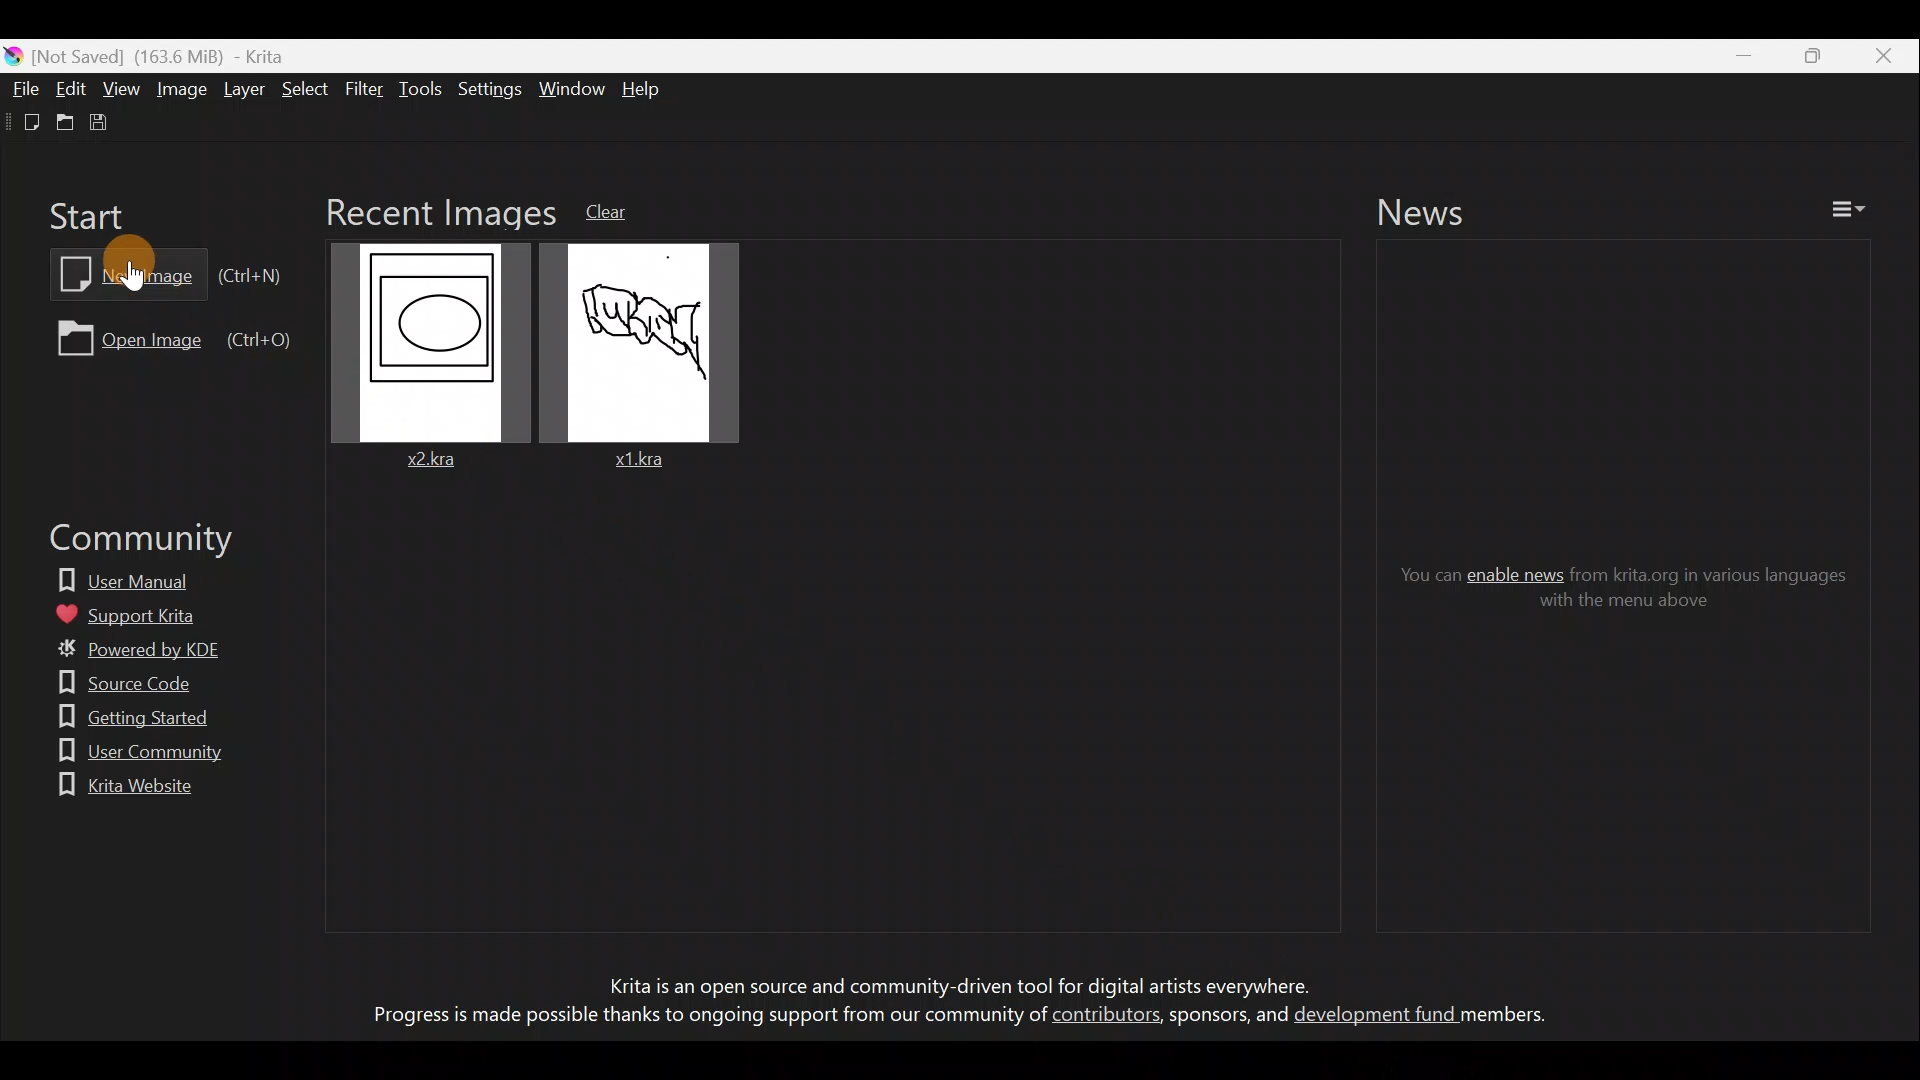  Describe the element at coordinates (61, 122) in the screenshot. I see `Open an existing document` at that location.